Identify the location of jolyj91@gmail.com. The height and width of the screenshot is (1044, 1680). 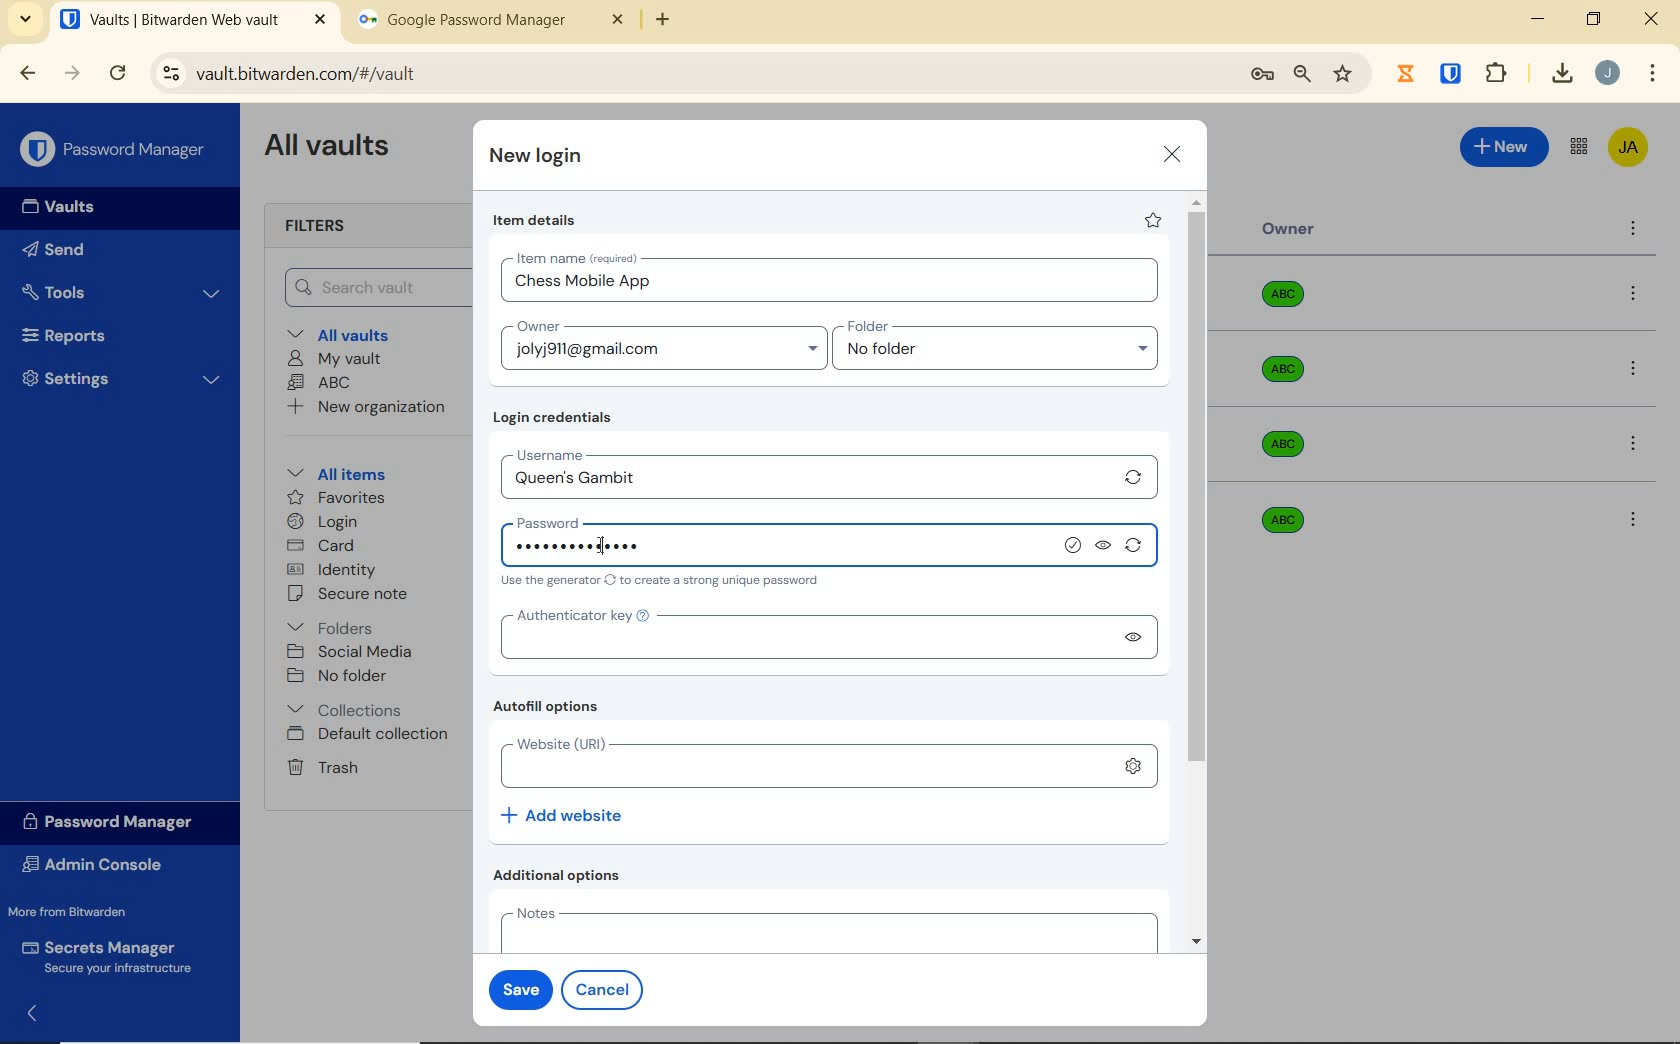
(667, 353).